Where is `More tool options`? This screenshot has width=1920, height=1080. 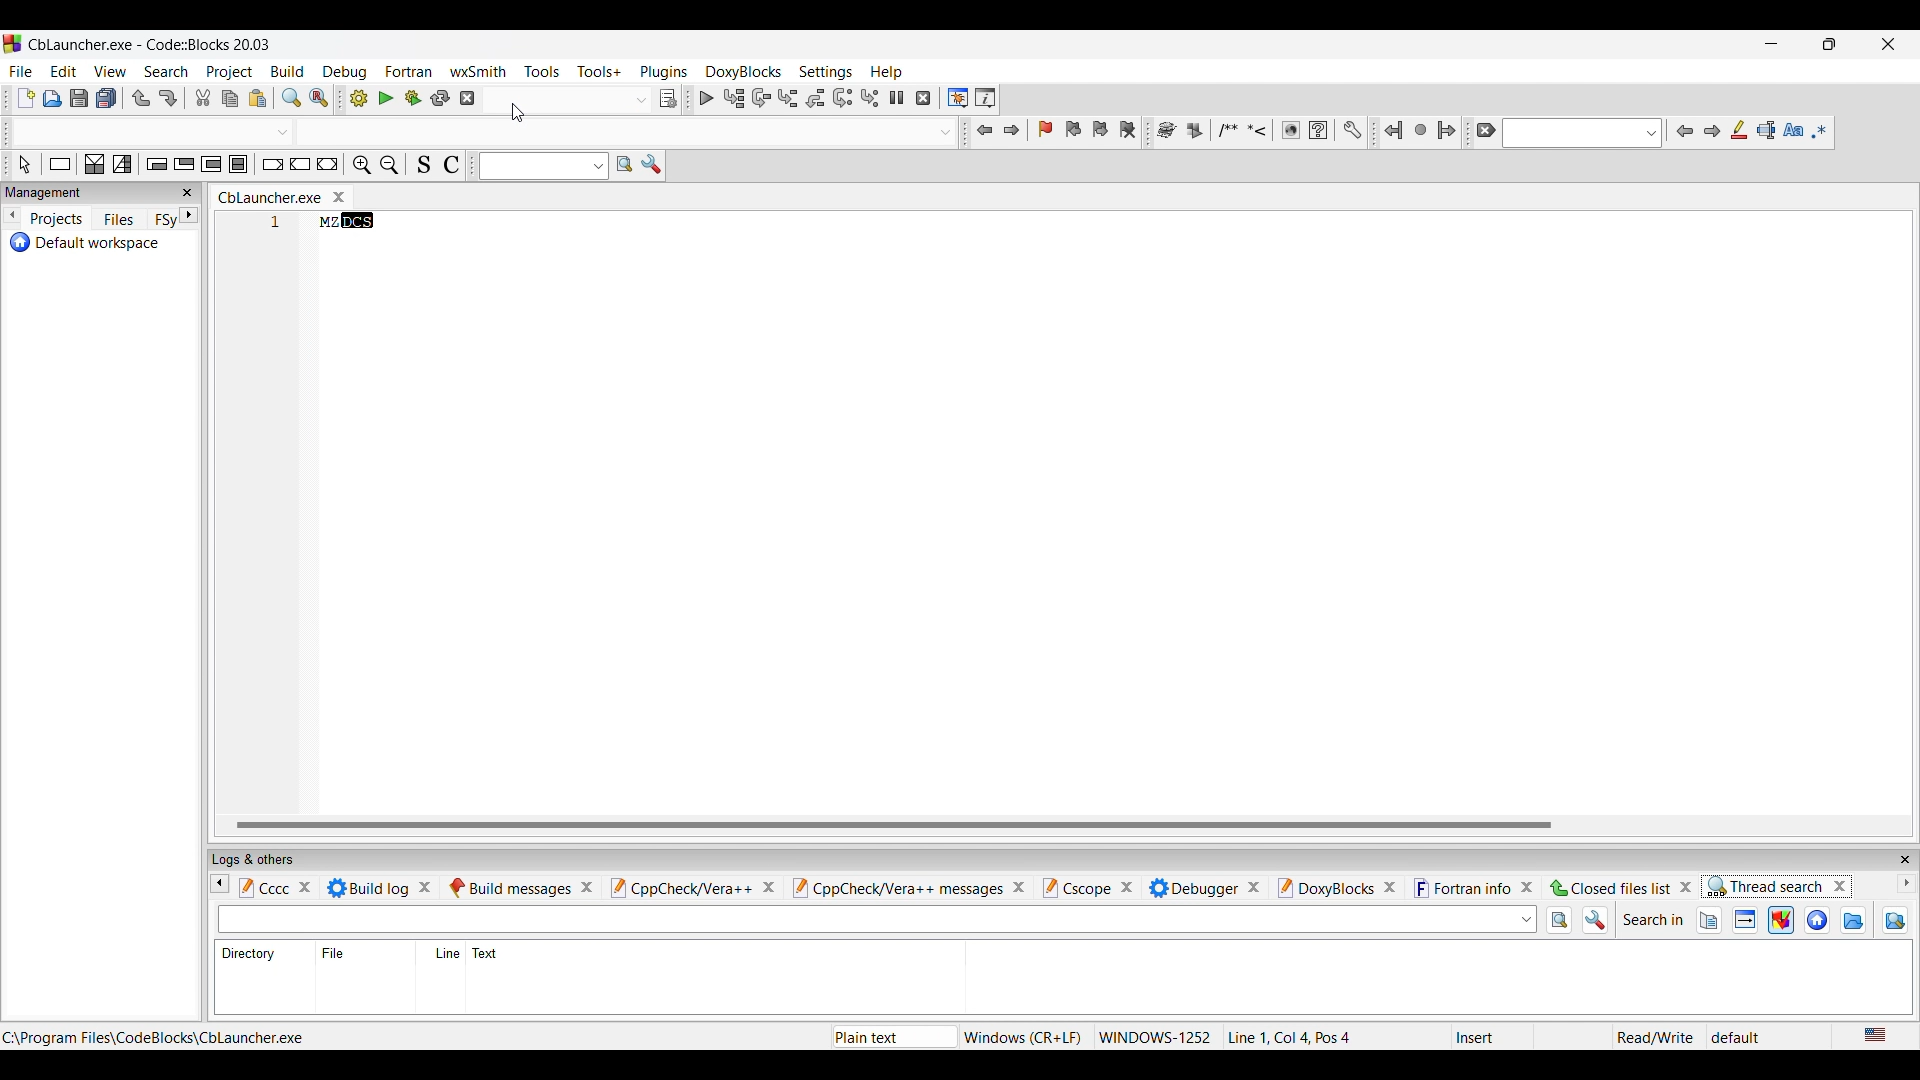 More tool options is located at coordinates (1259, 130).